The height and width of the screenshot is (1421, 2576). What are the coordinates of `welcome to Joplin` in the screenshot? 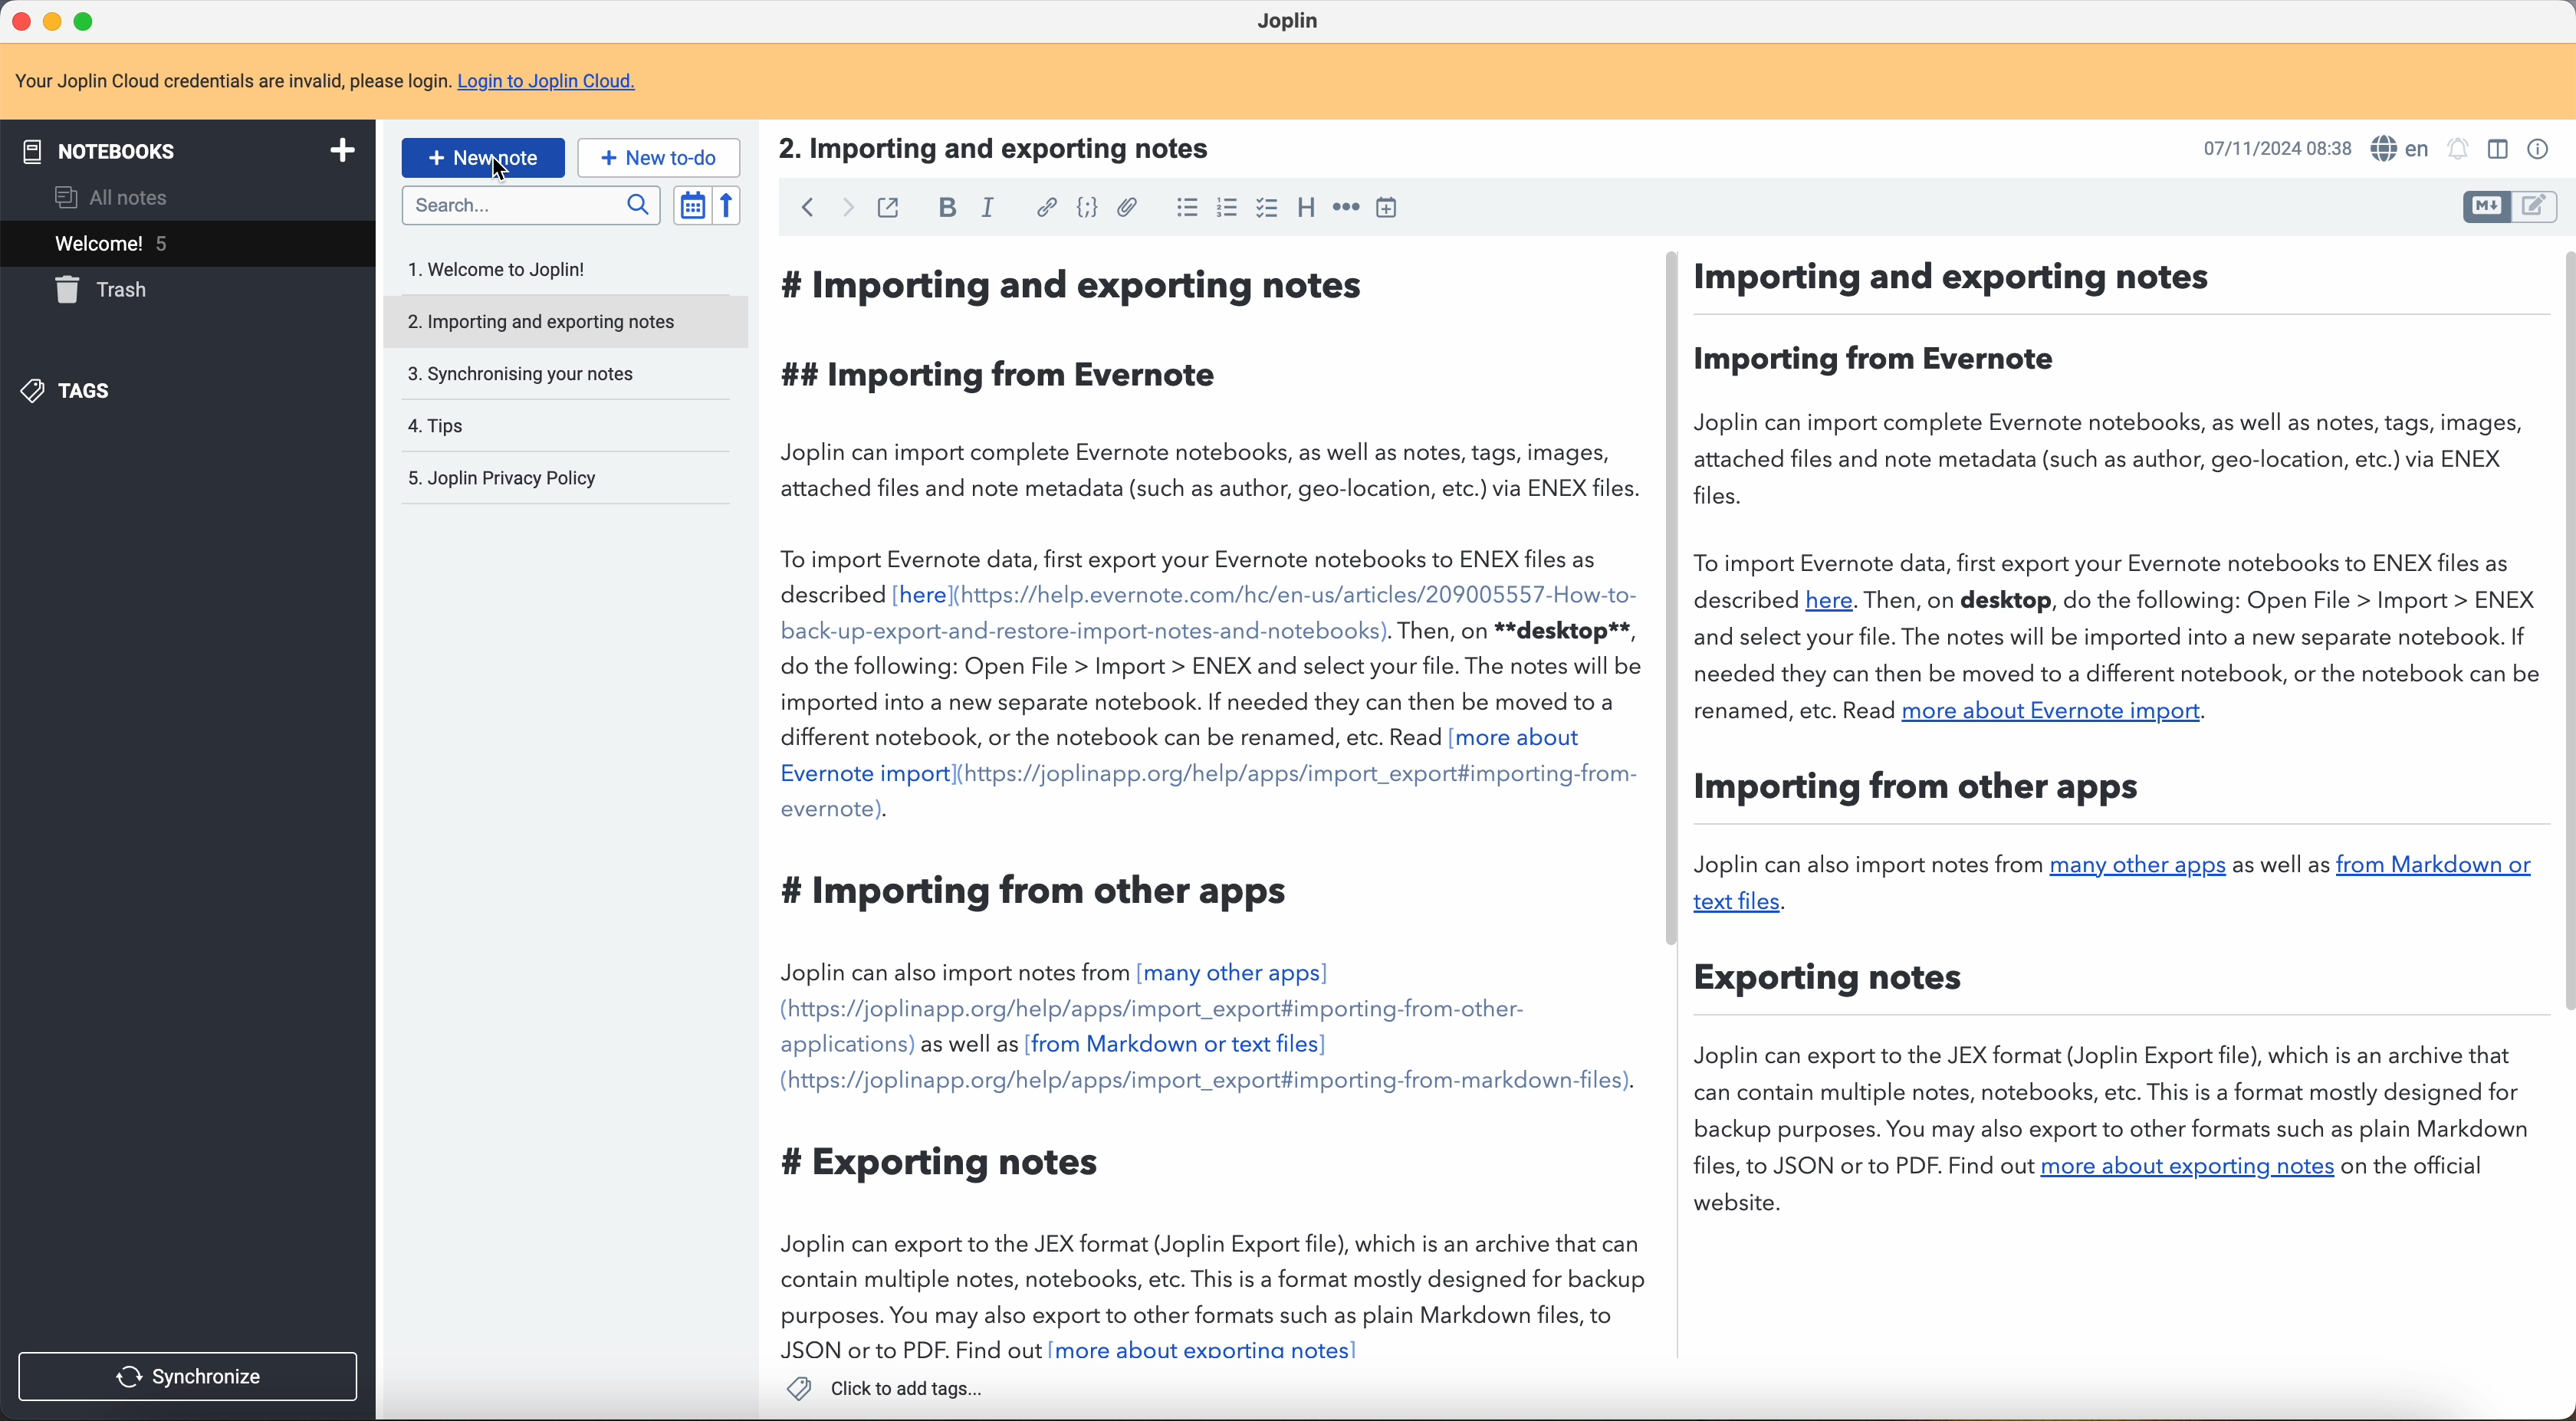 It's located at (502, 272).